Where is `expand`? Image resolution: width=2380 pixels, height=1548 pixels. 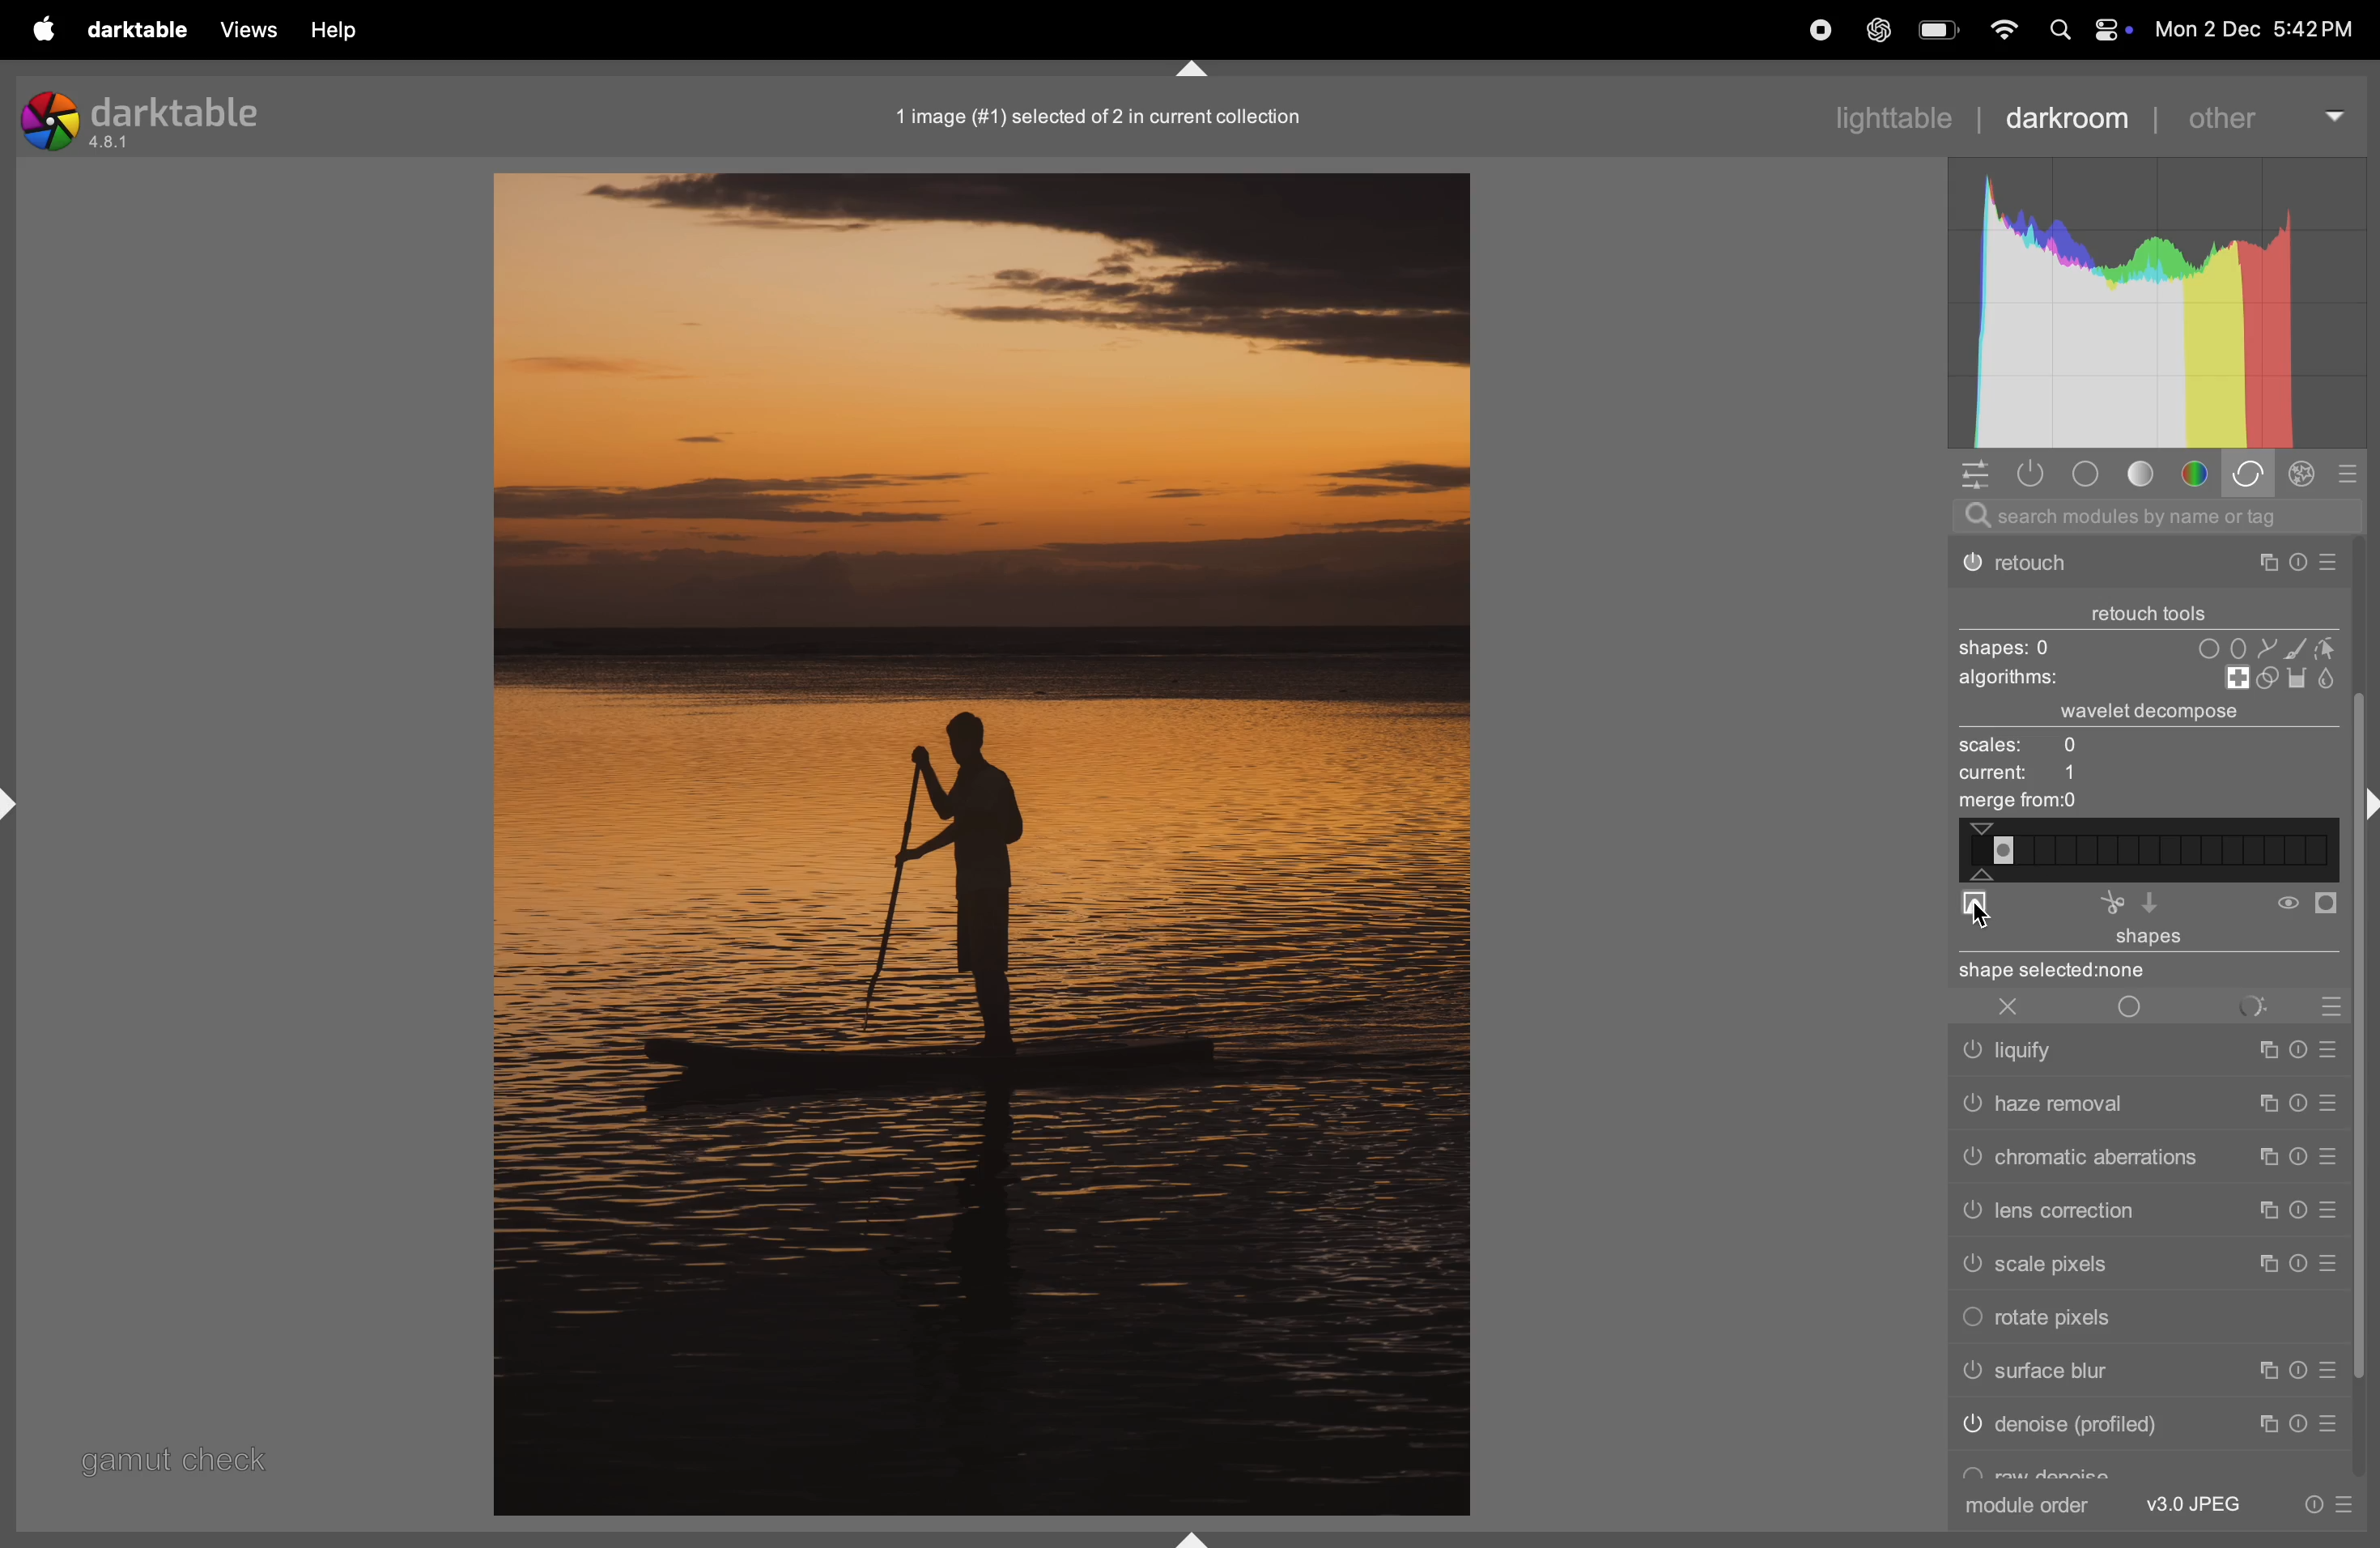
expand is located at coordinates (1189, 1533).